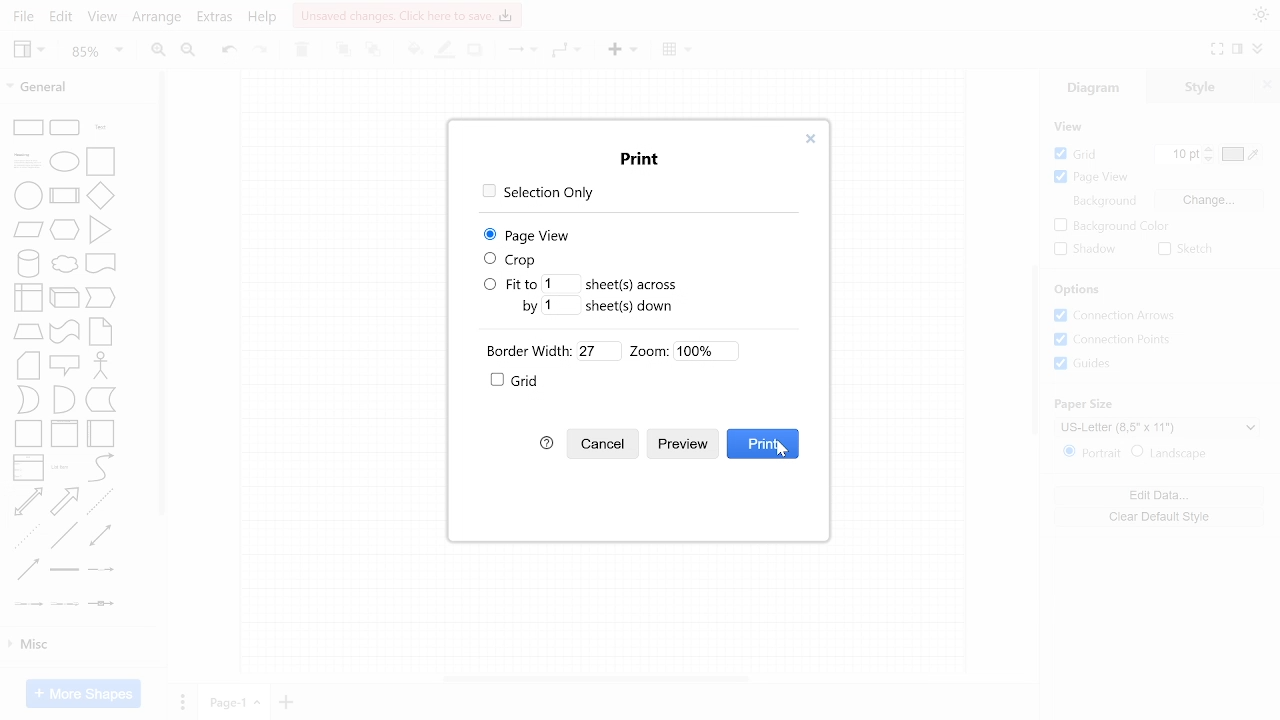 This screenshot has width=1280, height=720. I want to click on Print, so click(641, 159).